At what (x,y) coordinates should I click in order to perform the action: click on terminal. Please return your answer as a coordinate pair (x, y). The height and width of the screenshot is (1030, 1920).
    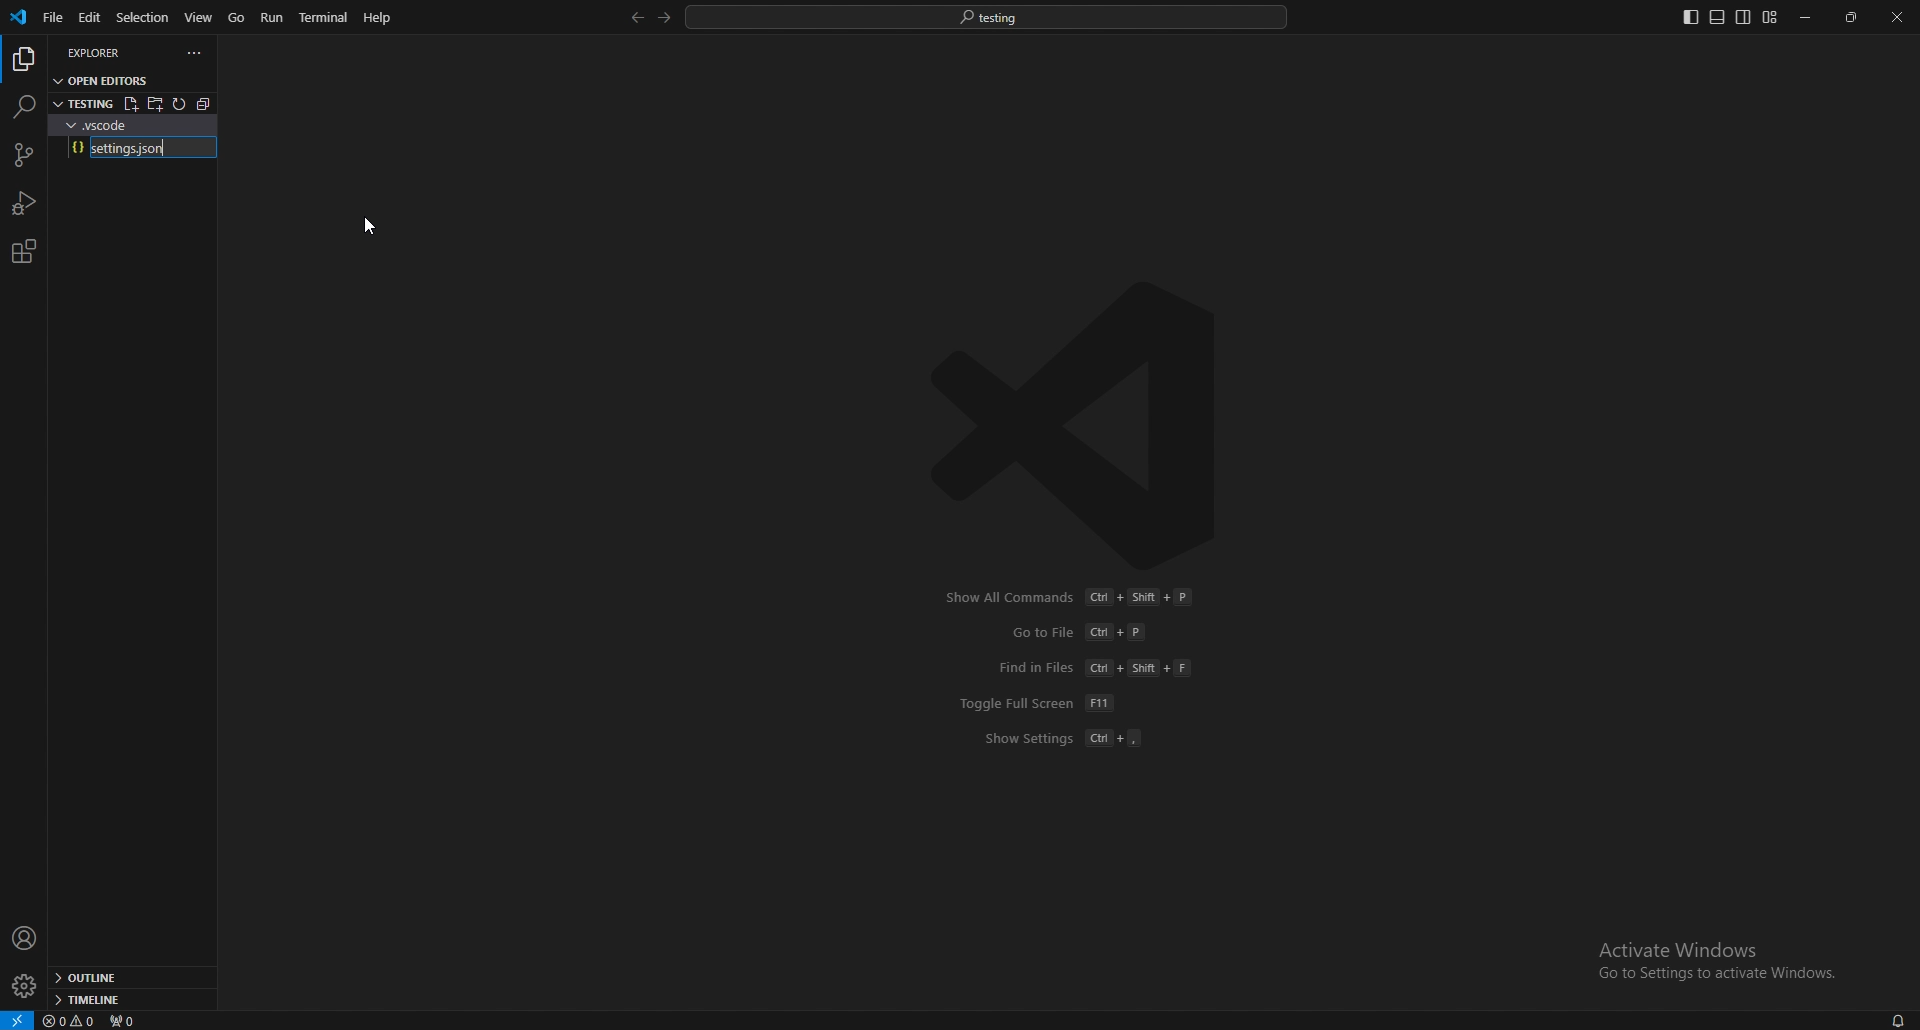
    Looking at the image, I should click on (327, 18).